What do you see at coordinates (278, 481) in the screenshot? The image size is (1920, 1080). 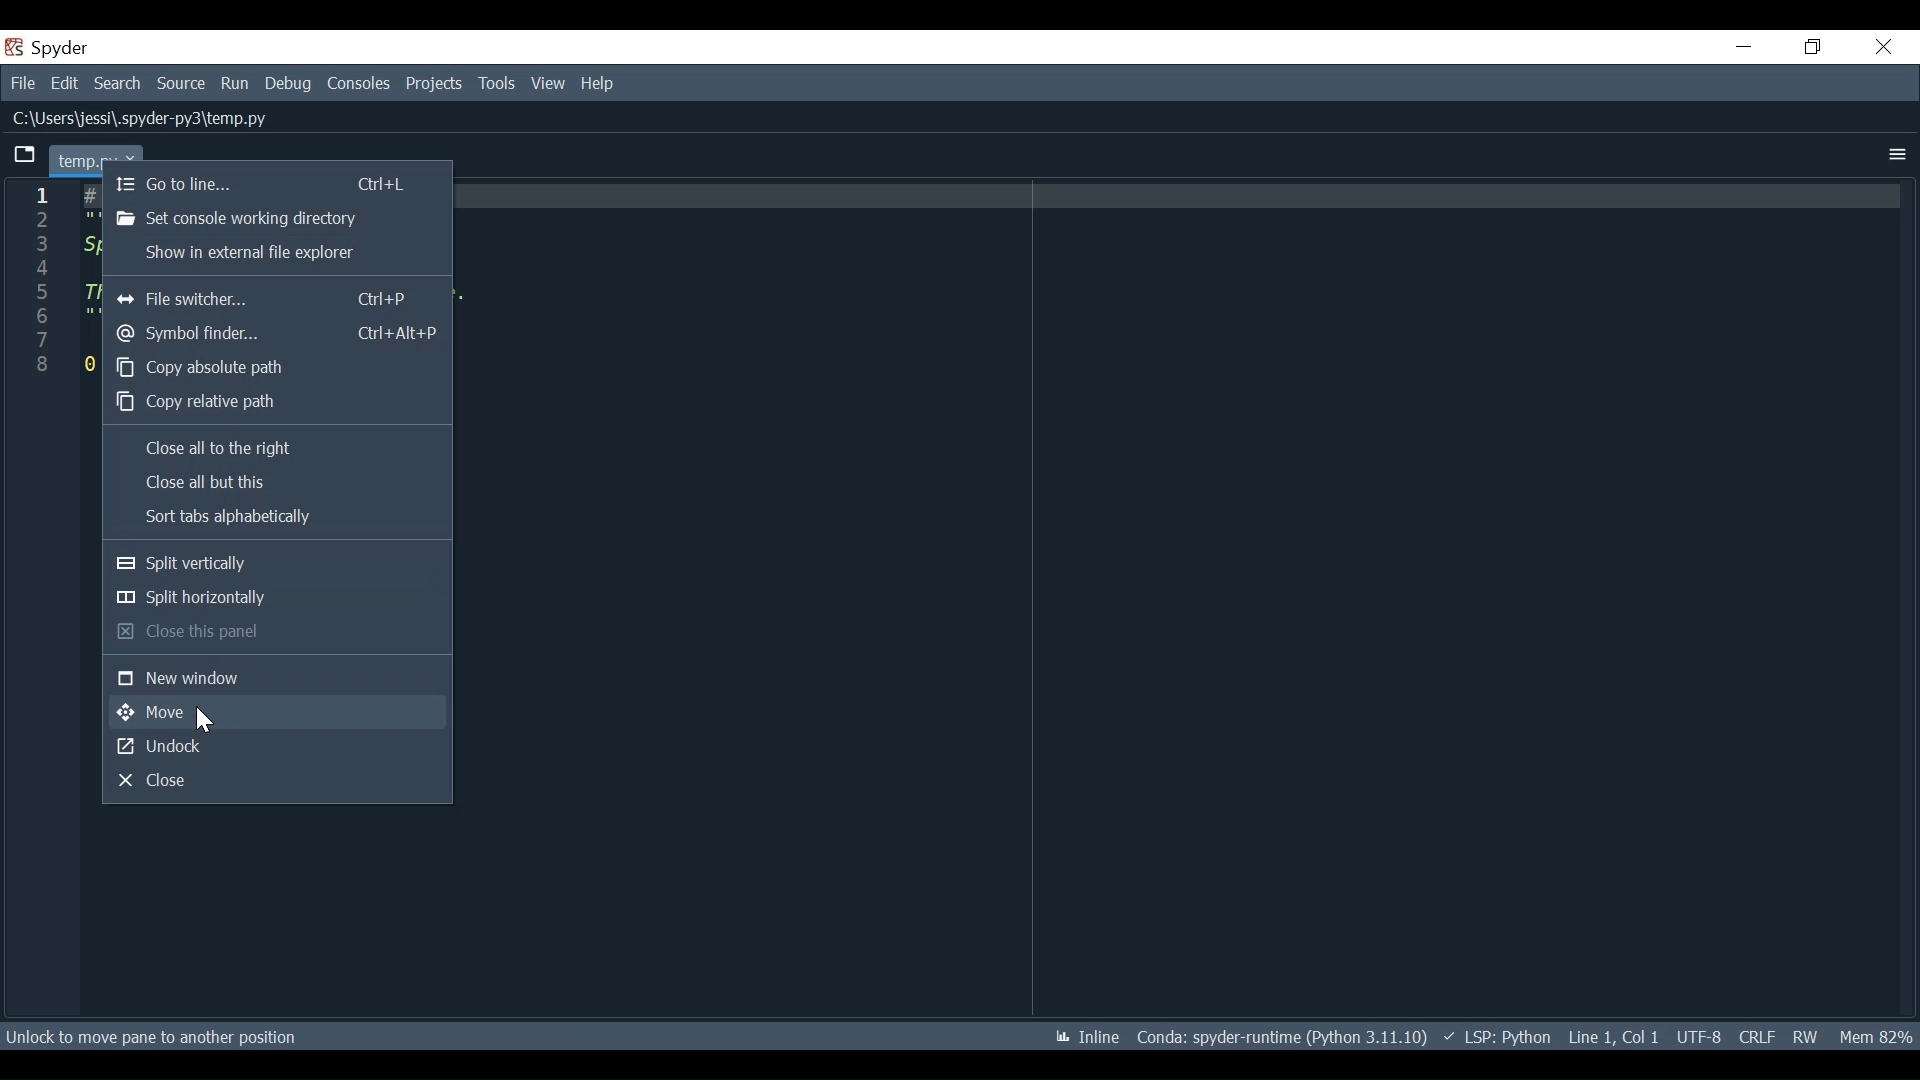 I see `Close all but this` at bounding box center [278, 481].